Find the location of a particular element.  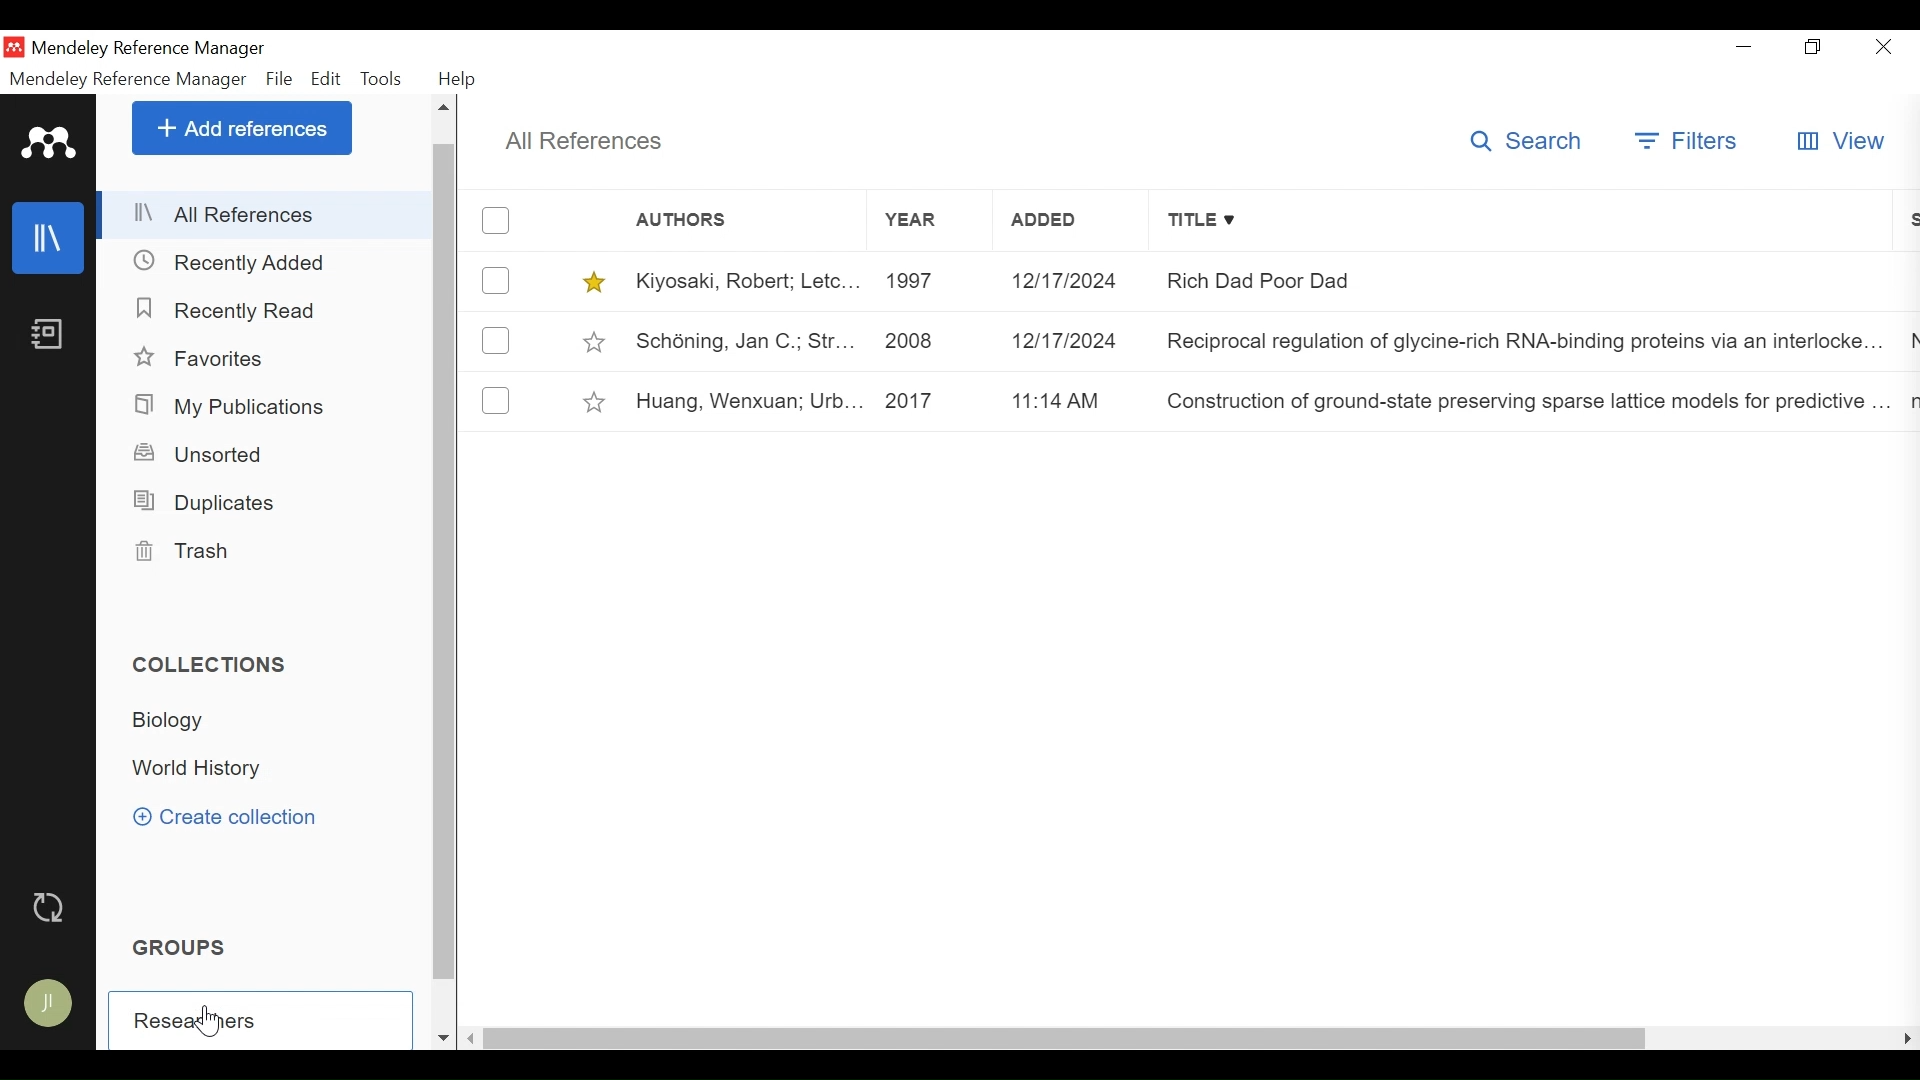

All References is located at coordinates (589, 140).